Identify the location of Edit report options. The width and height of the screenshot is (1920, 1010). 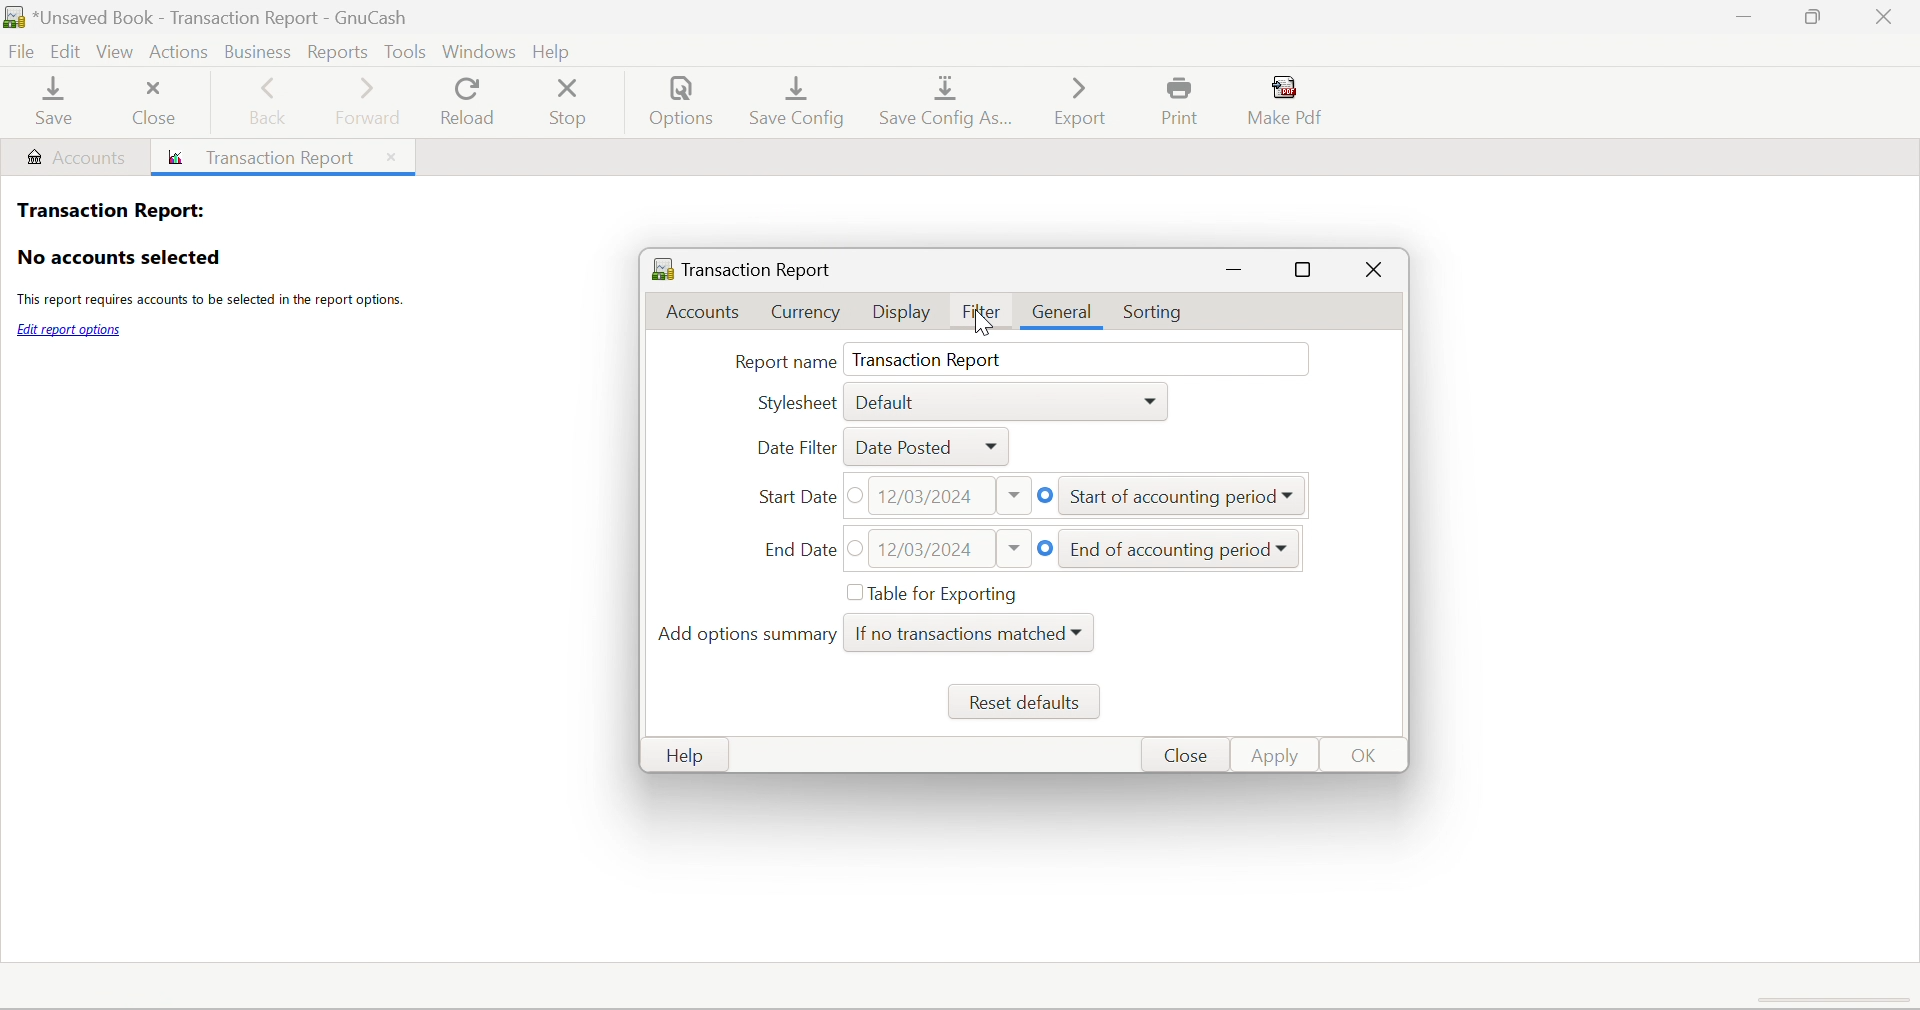
(70, 330).